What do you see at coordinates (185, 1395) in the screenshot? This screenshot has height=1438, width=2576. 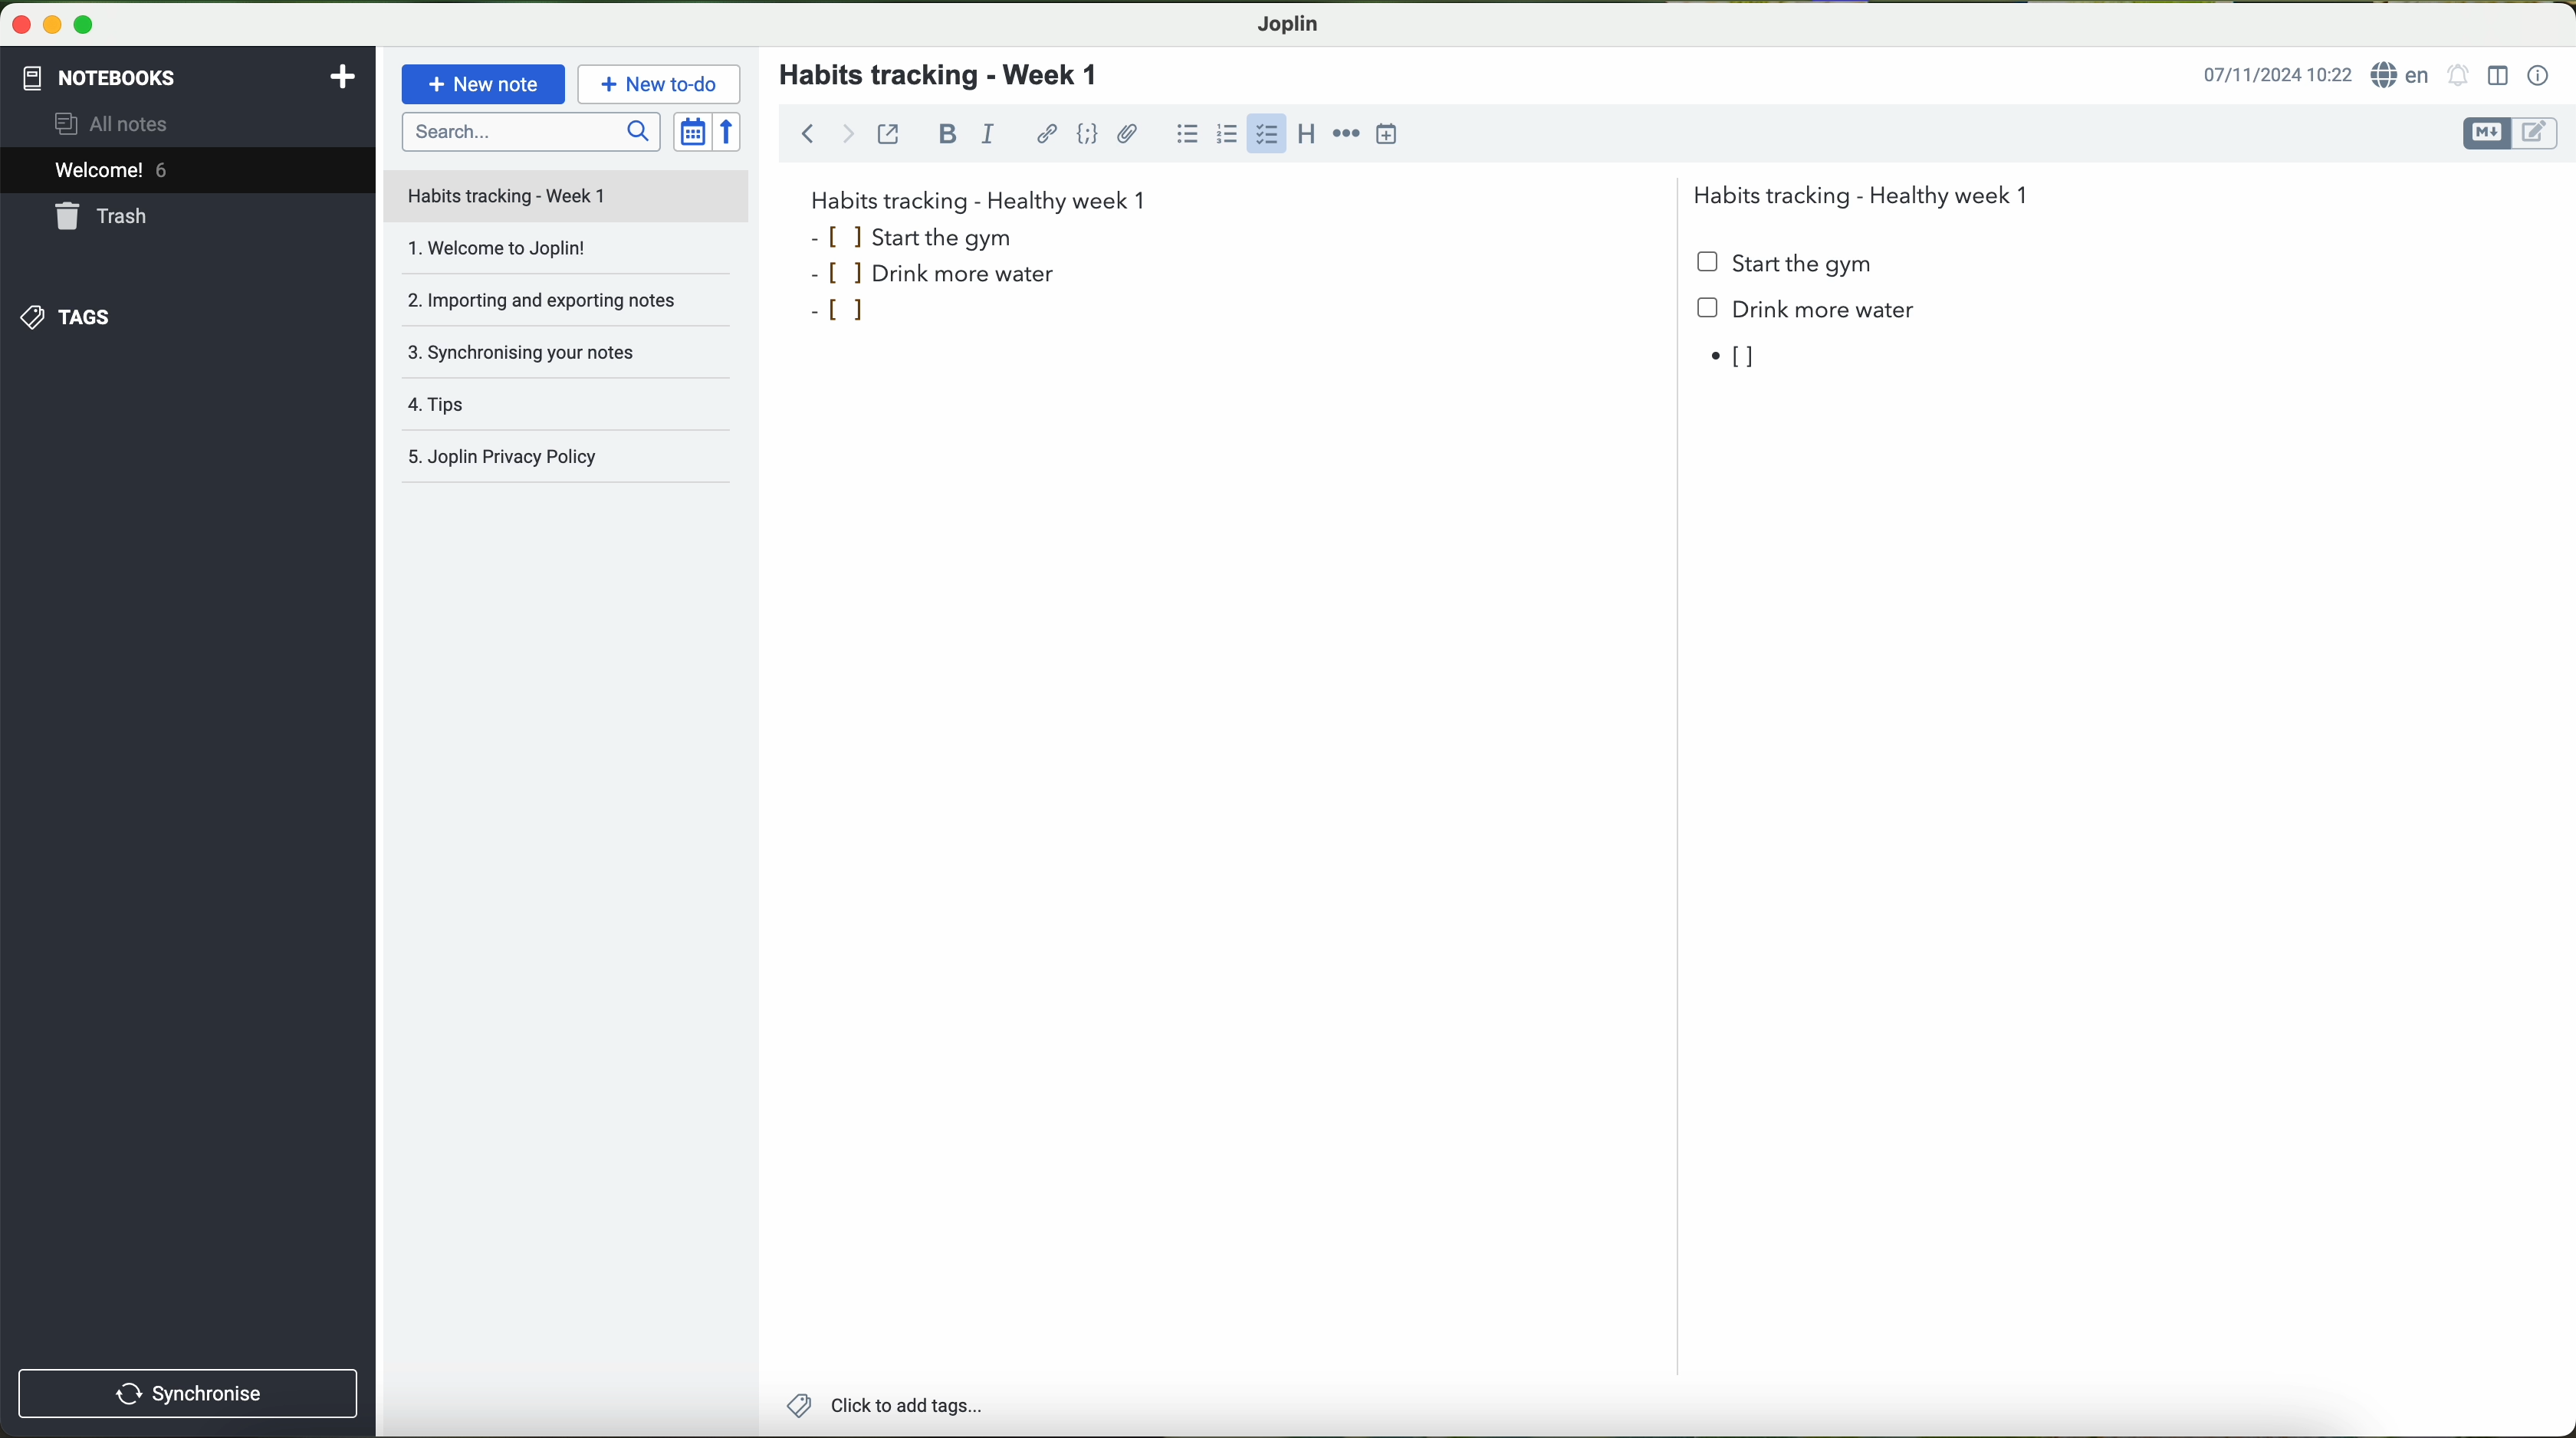 I see `synchronnise button` at bounding box center [185, 1395].